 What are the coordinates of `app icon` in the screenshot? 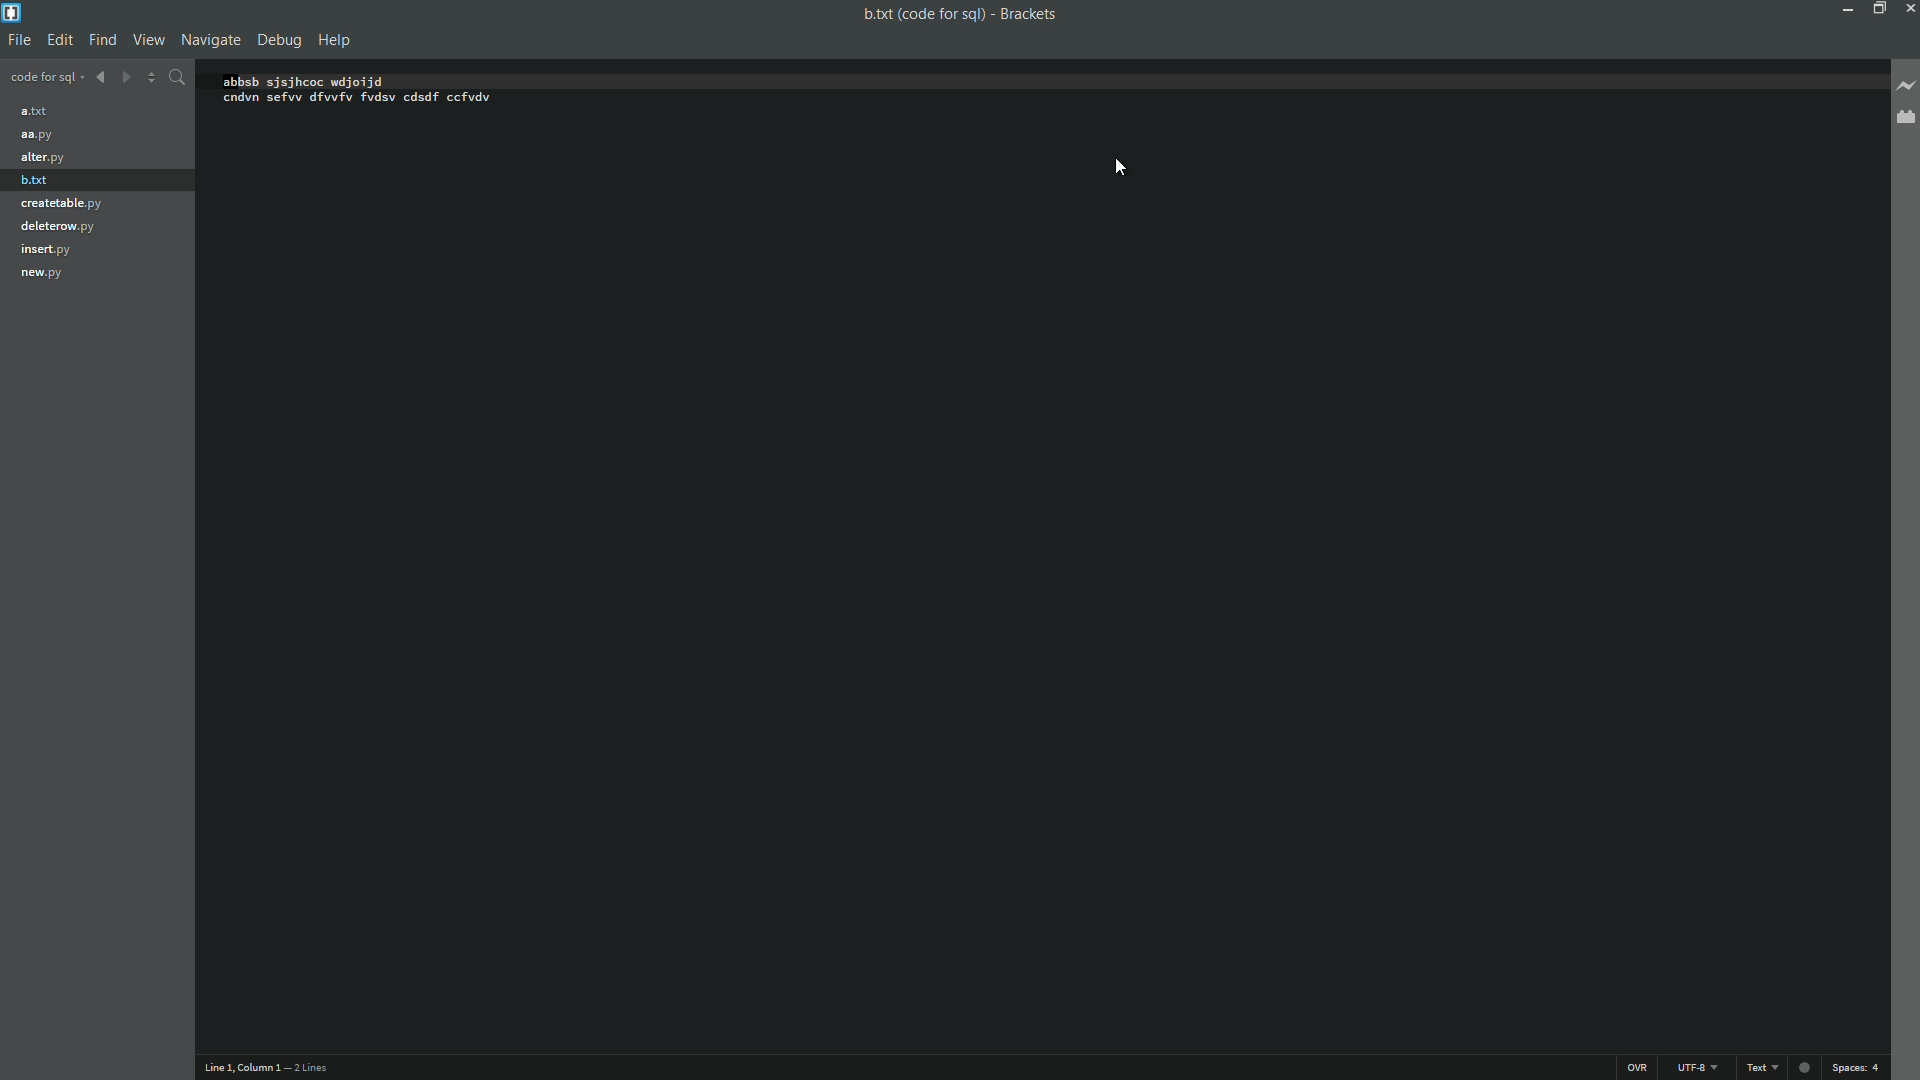 It's located at (12, 12).